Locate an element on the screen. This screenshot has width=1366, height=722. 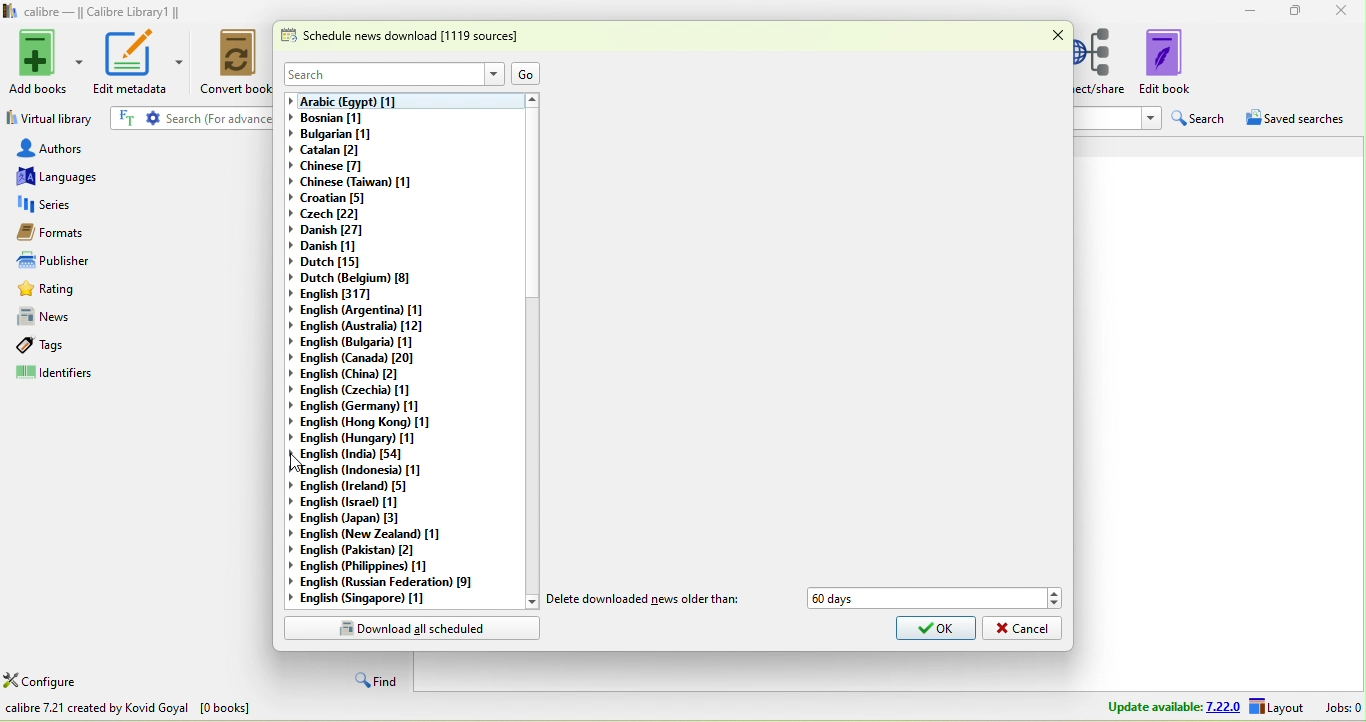
edit metadata options is located at coordinates (181, 61).